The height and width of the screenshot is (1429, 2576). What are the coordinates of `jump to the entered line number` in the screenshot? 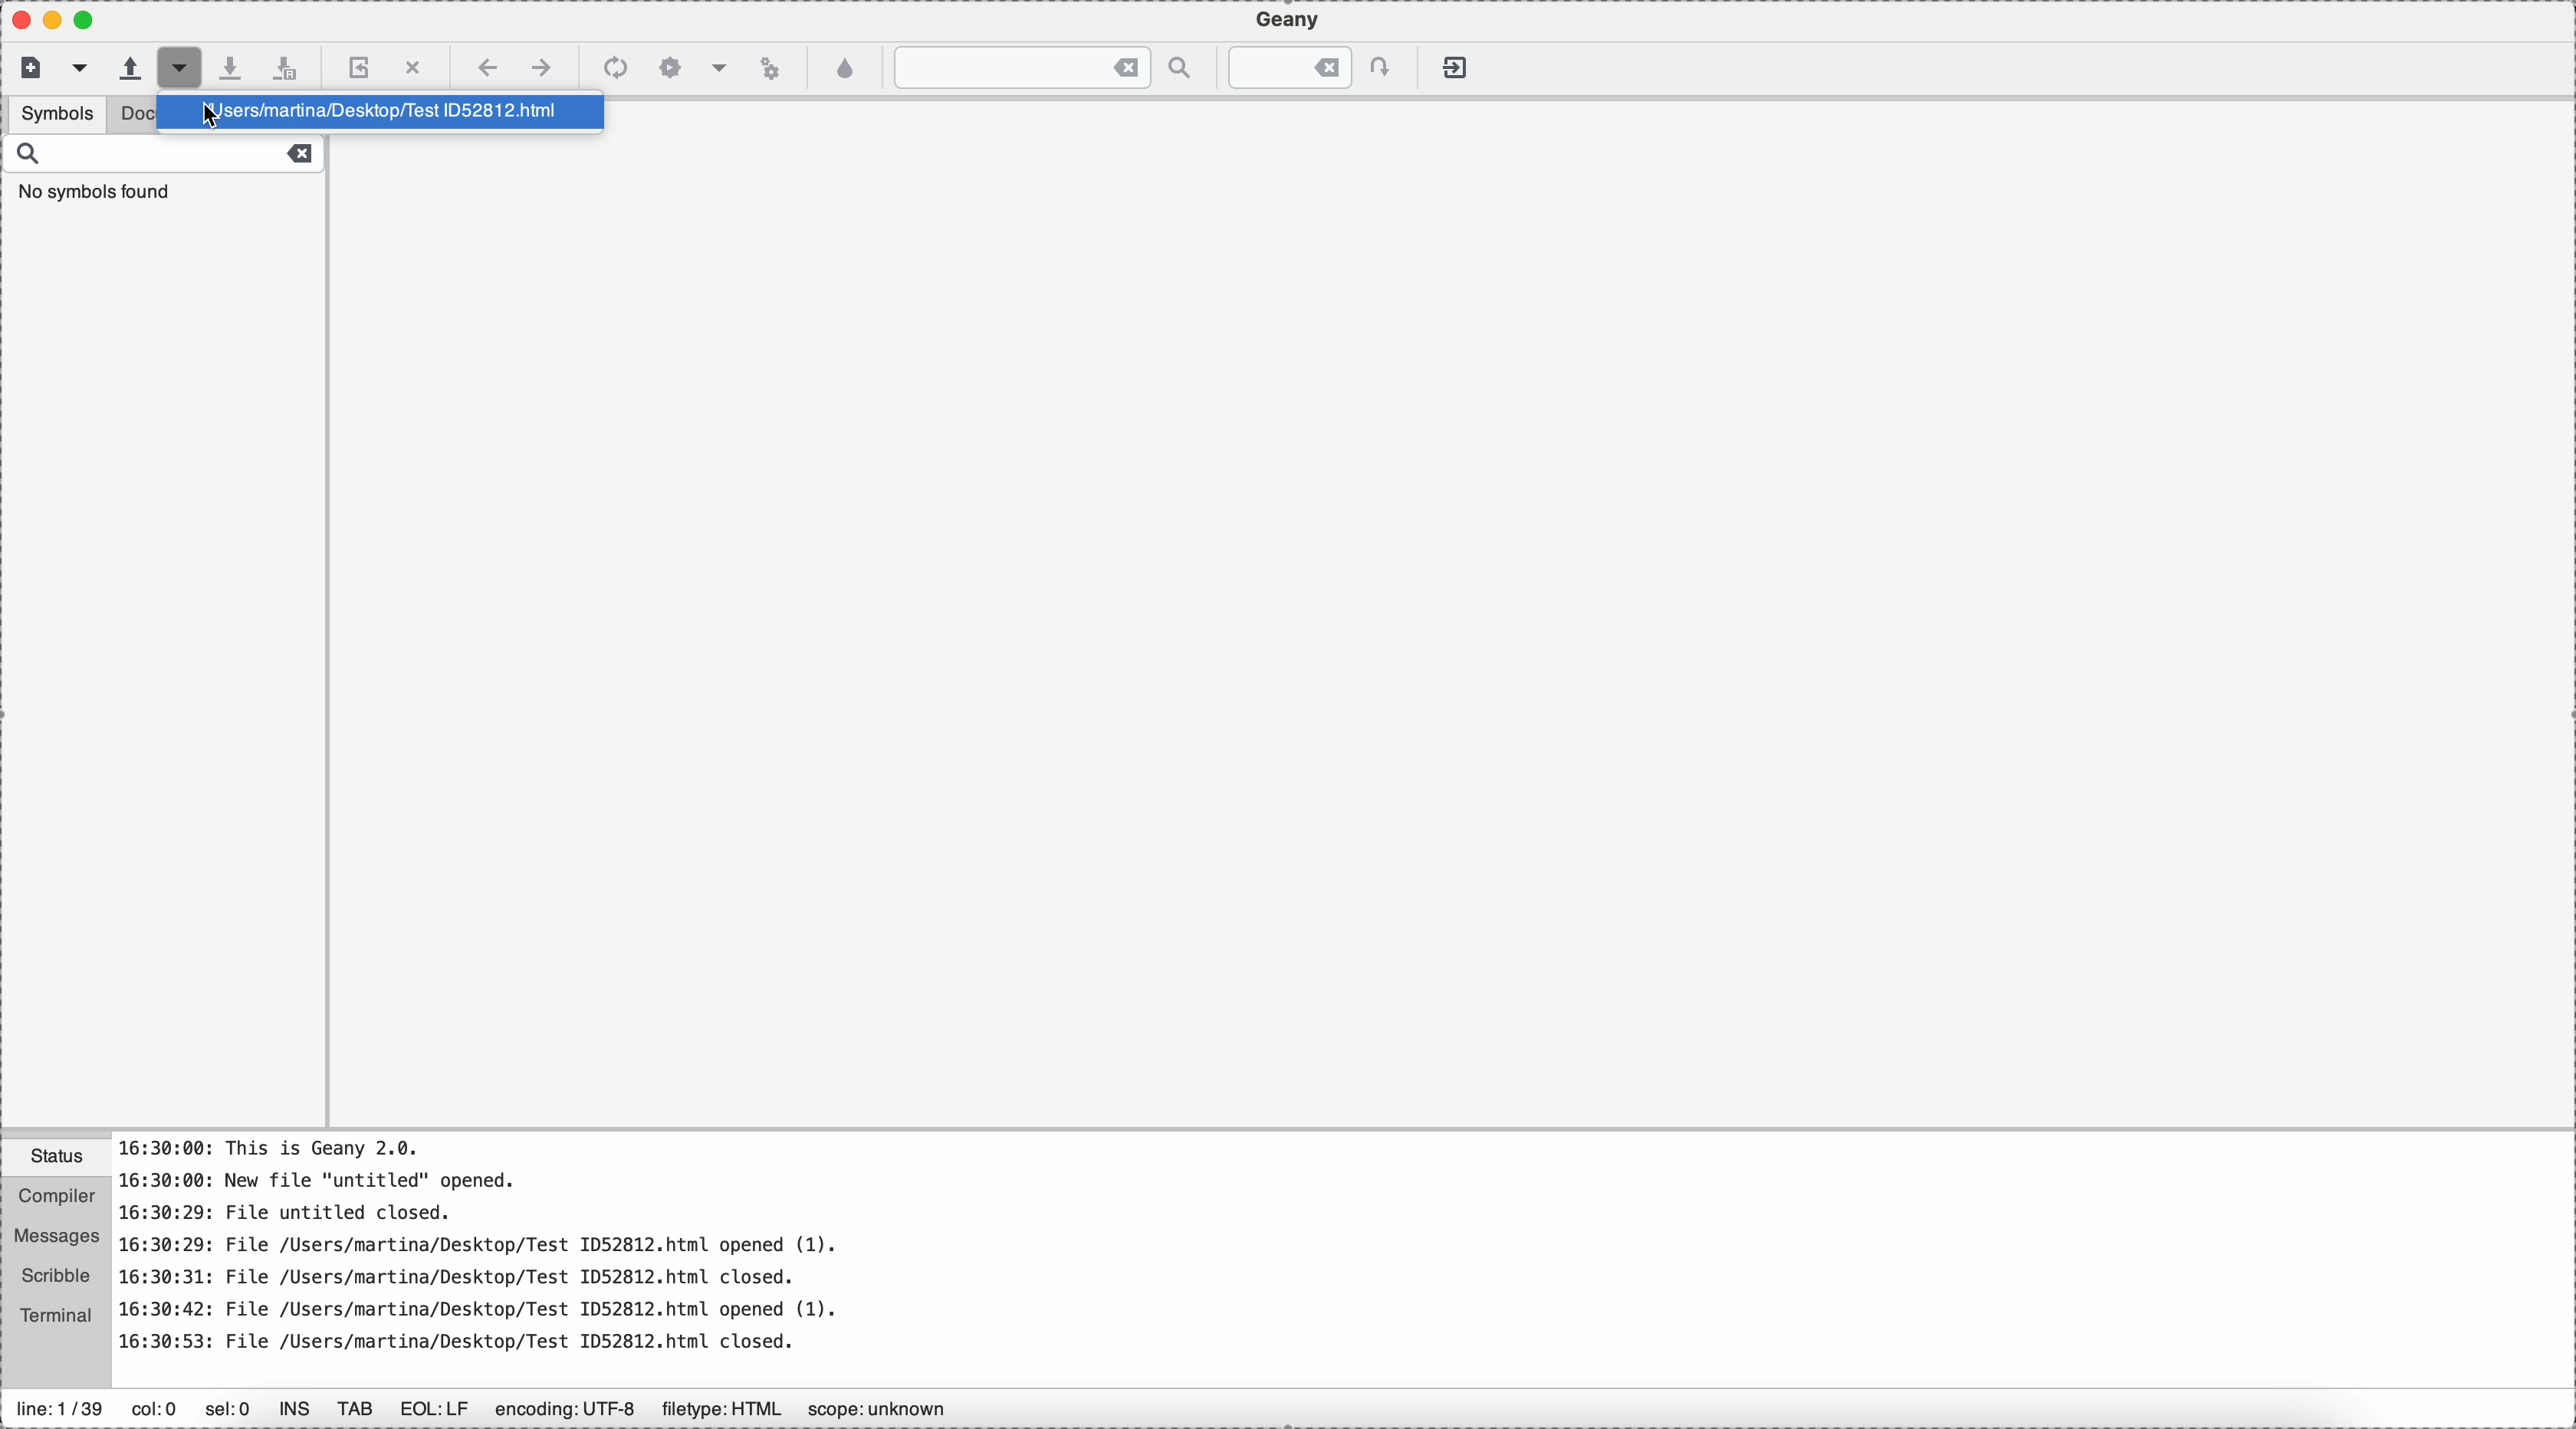 It's located at (1302, 67).